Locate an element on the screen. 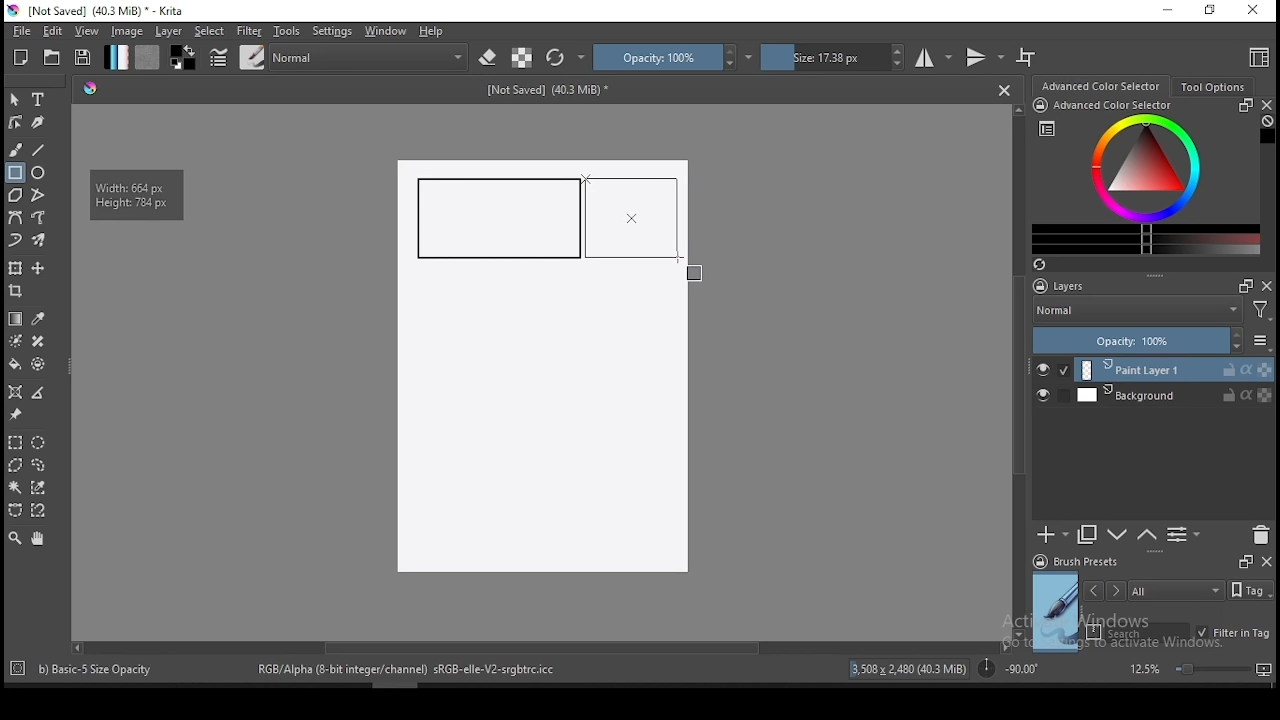 The width and height of the screenshot is (1280, 720). icon and file name is located at coordinates (99, 11).